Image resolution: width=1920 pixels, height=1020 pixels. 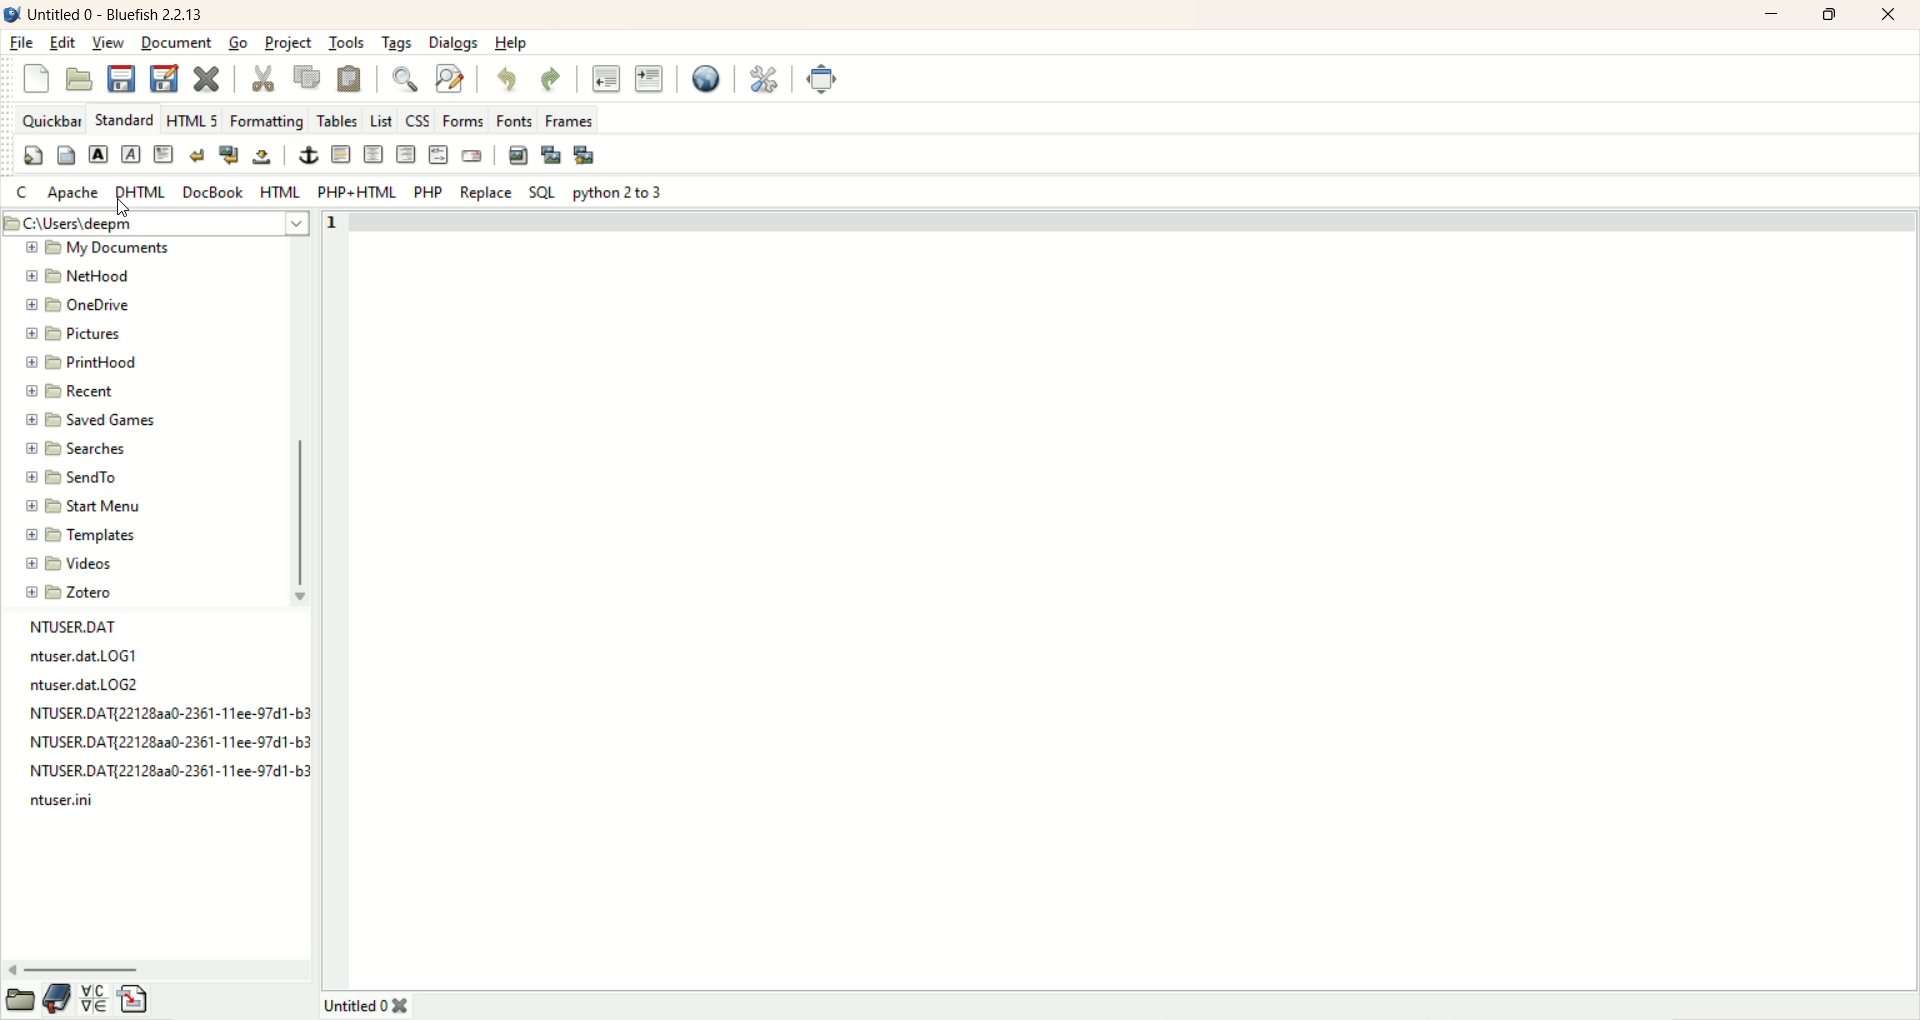 What do you see at coordinates (110, 41) in the screenshot?
I see `view` at bounding box center [110, 41].